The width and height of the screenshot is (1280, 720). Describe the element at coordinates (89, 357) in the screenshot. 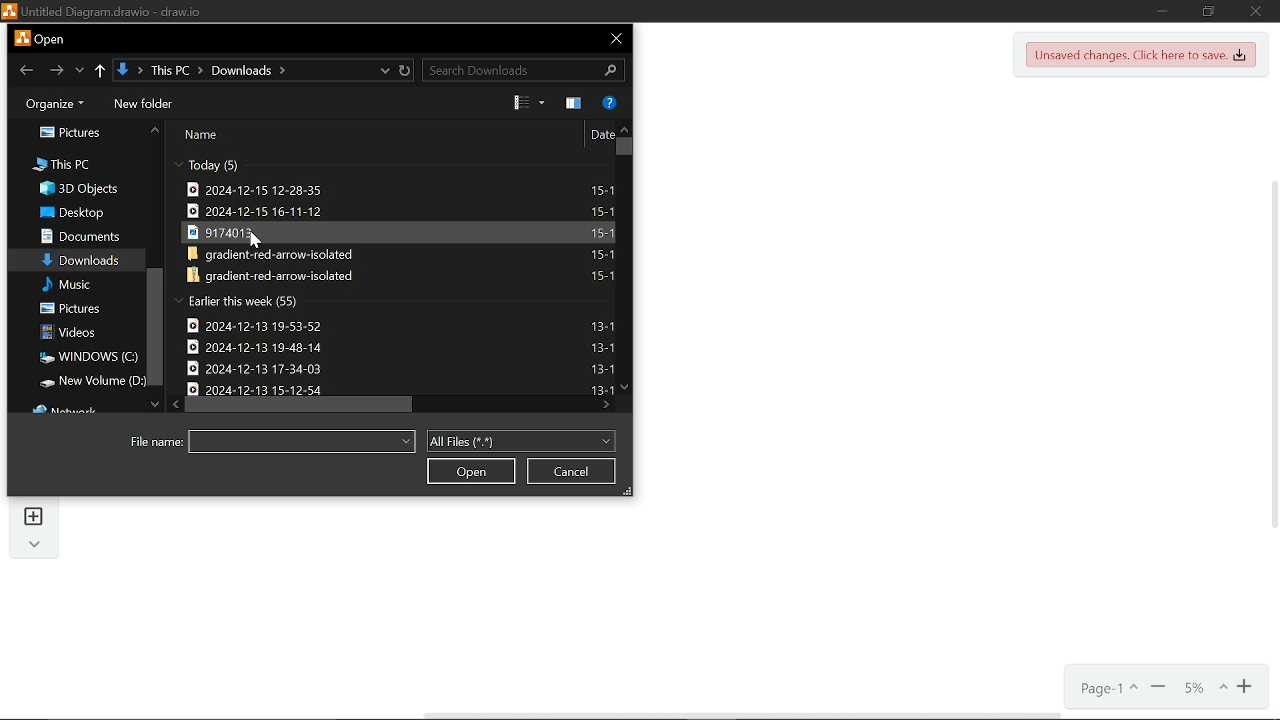

I see `windows(C)` at that location.